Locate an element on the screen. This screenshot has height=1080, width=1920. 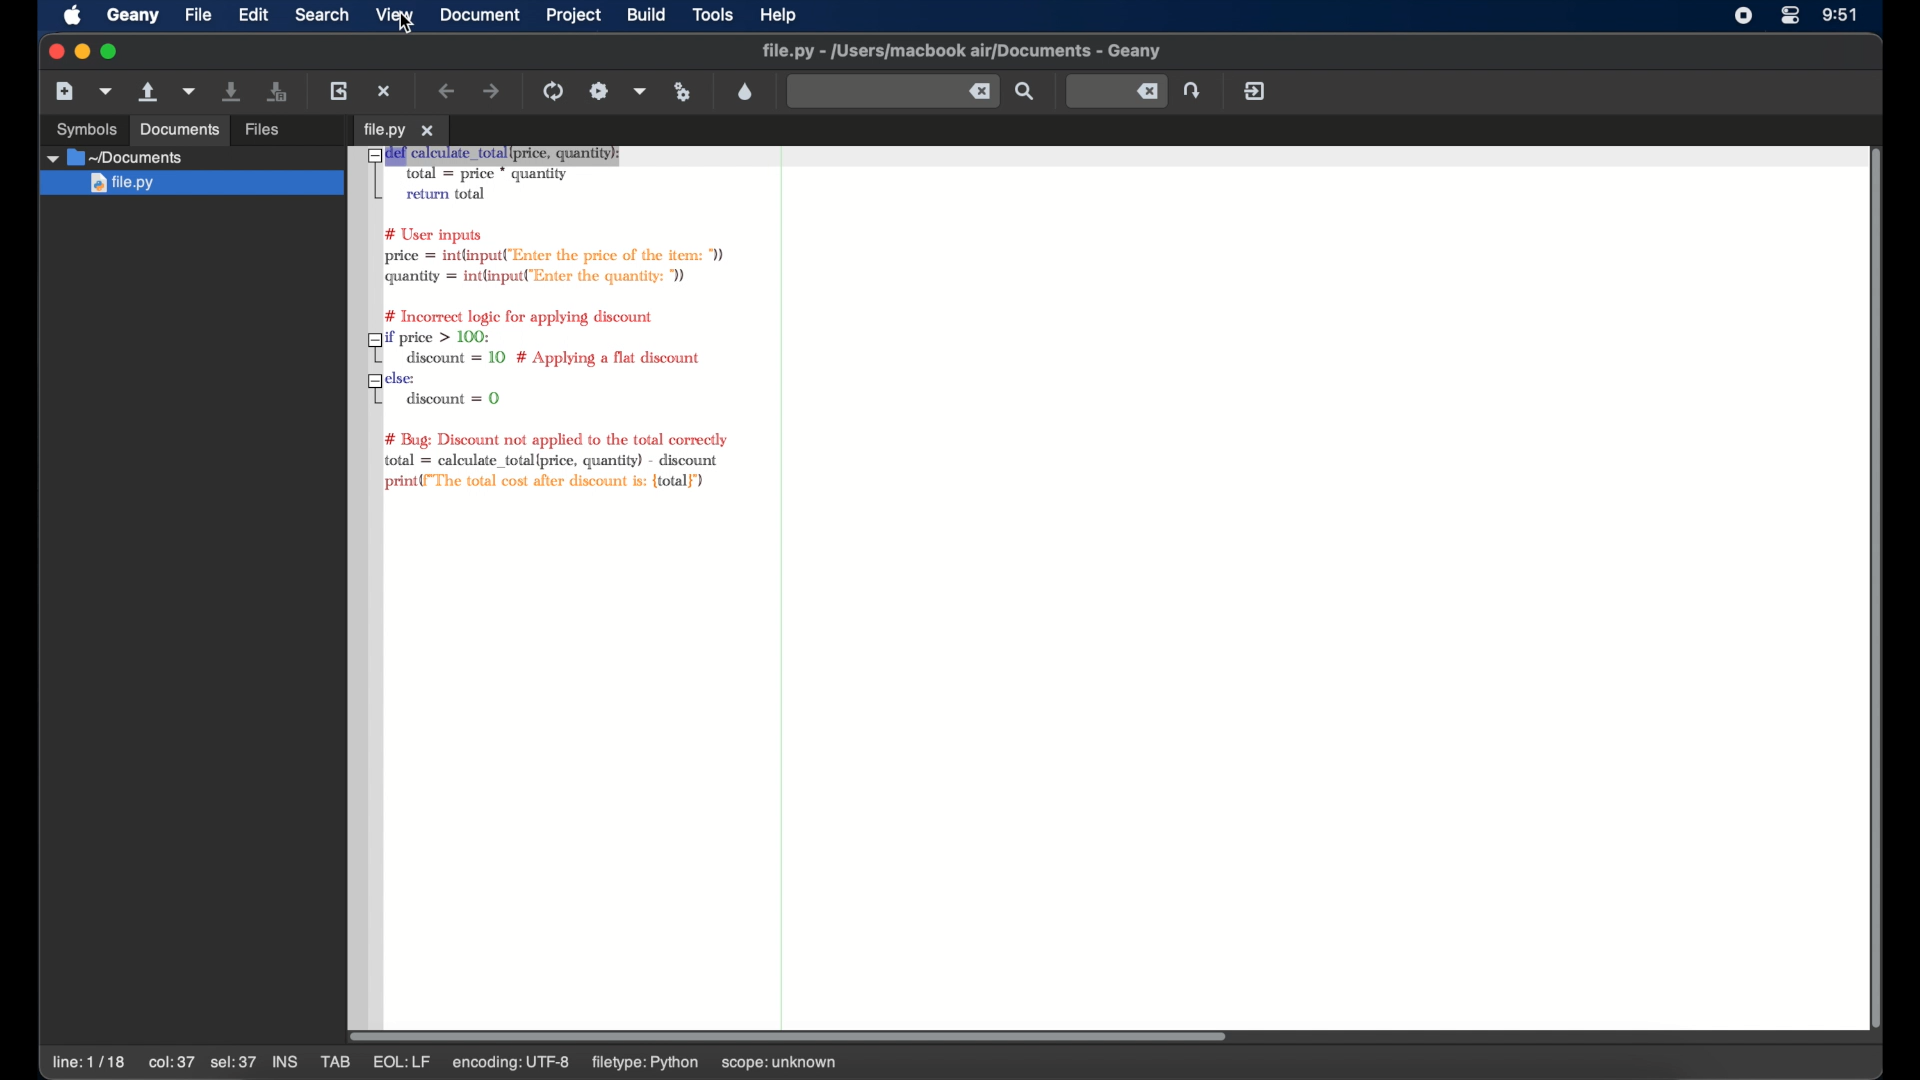
edit is located at coordinates (252, 15).